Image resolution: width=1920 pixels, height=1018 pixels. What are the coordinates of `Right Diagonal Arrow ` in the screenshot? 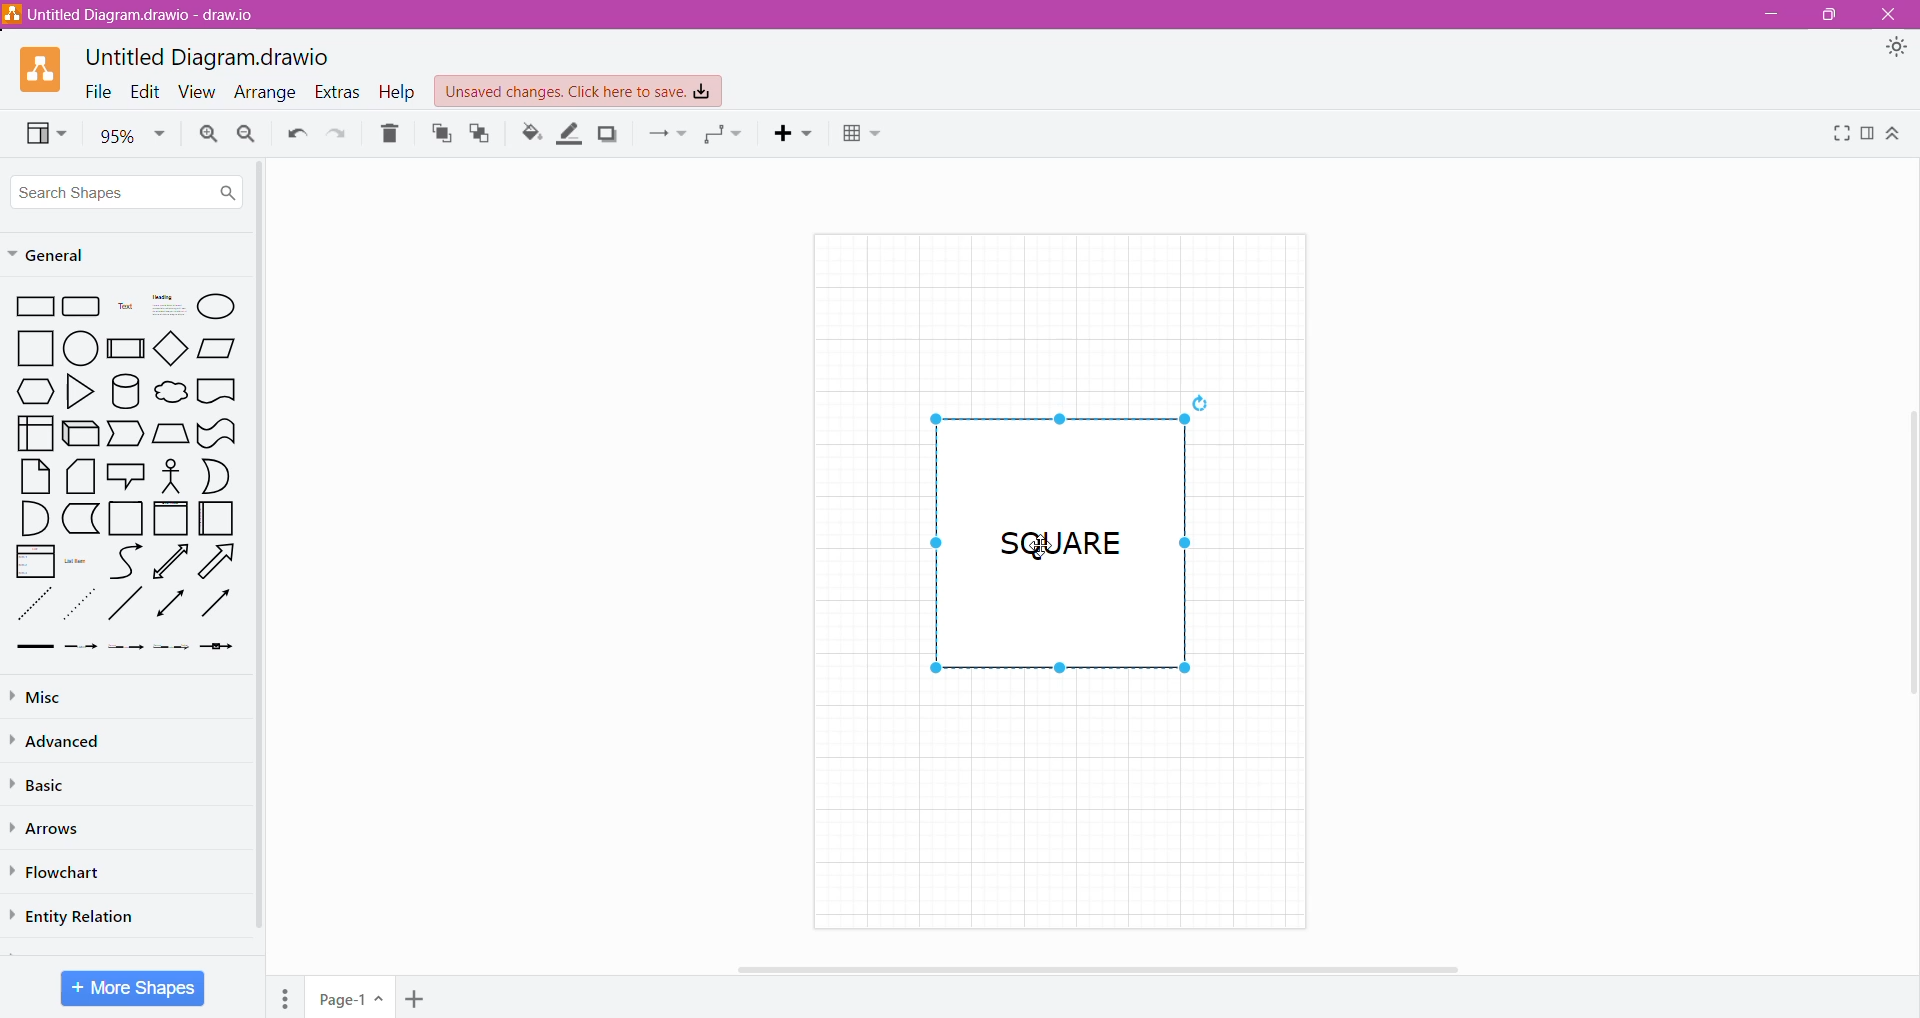 It's located at (219, 562).